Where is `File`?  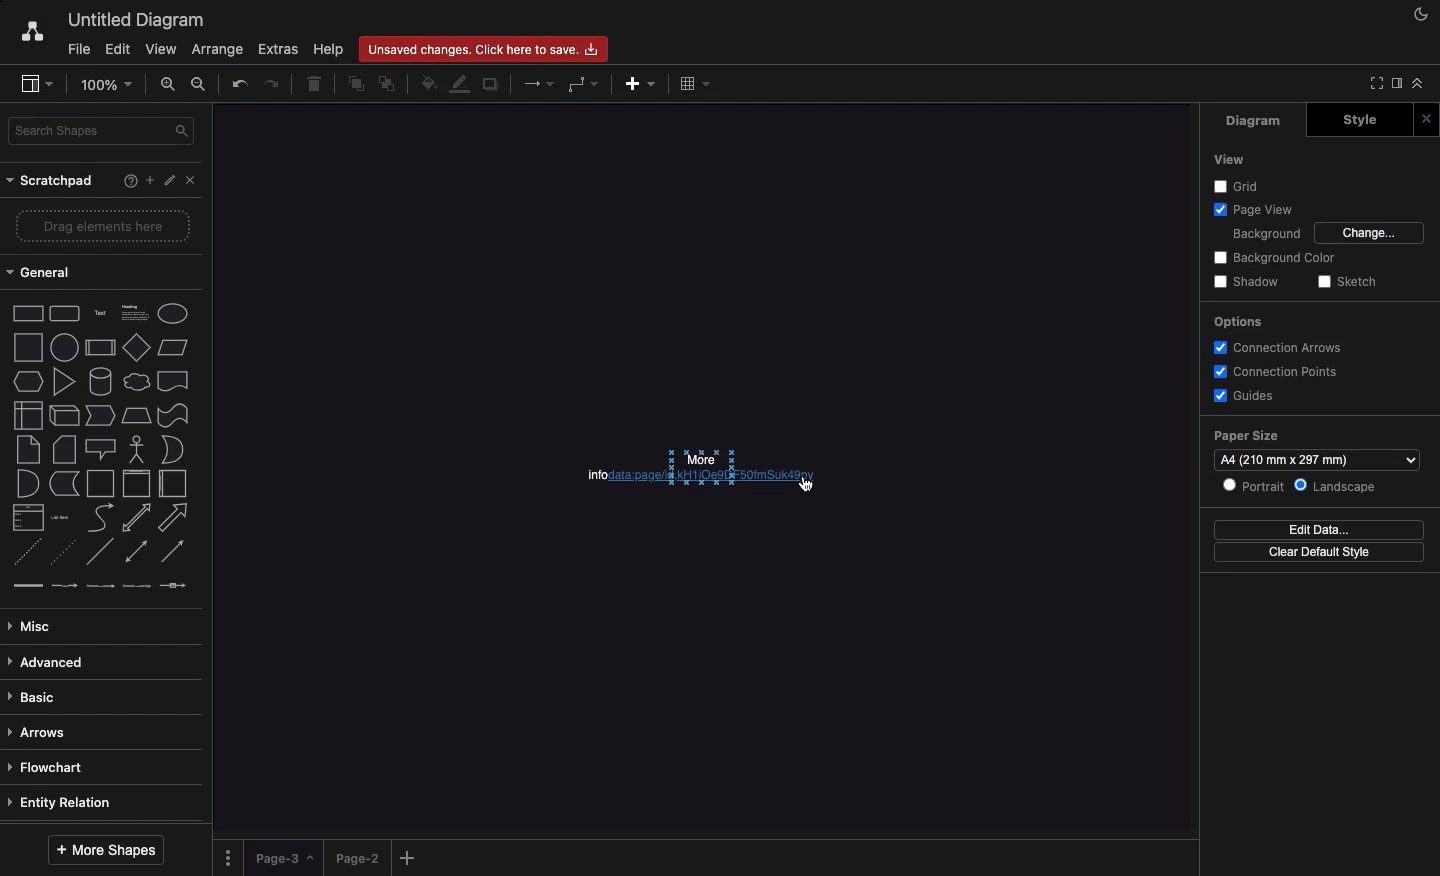 File is located at coordinates (77, 48).